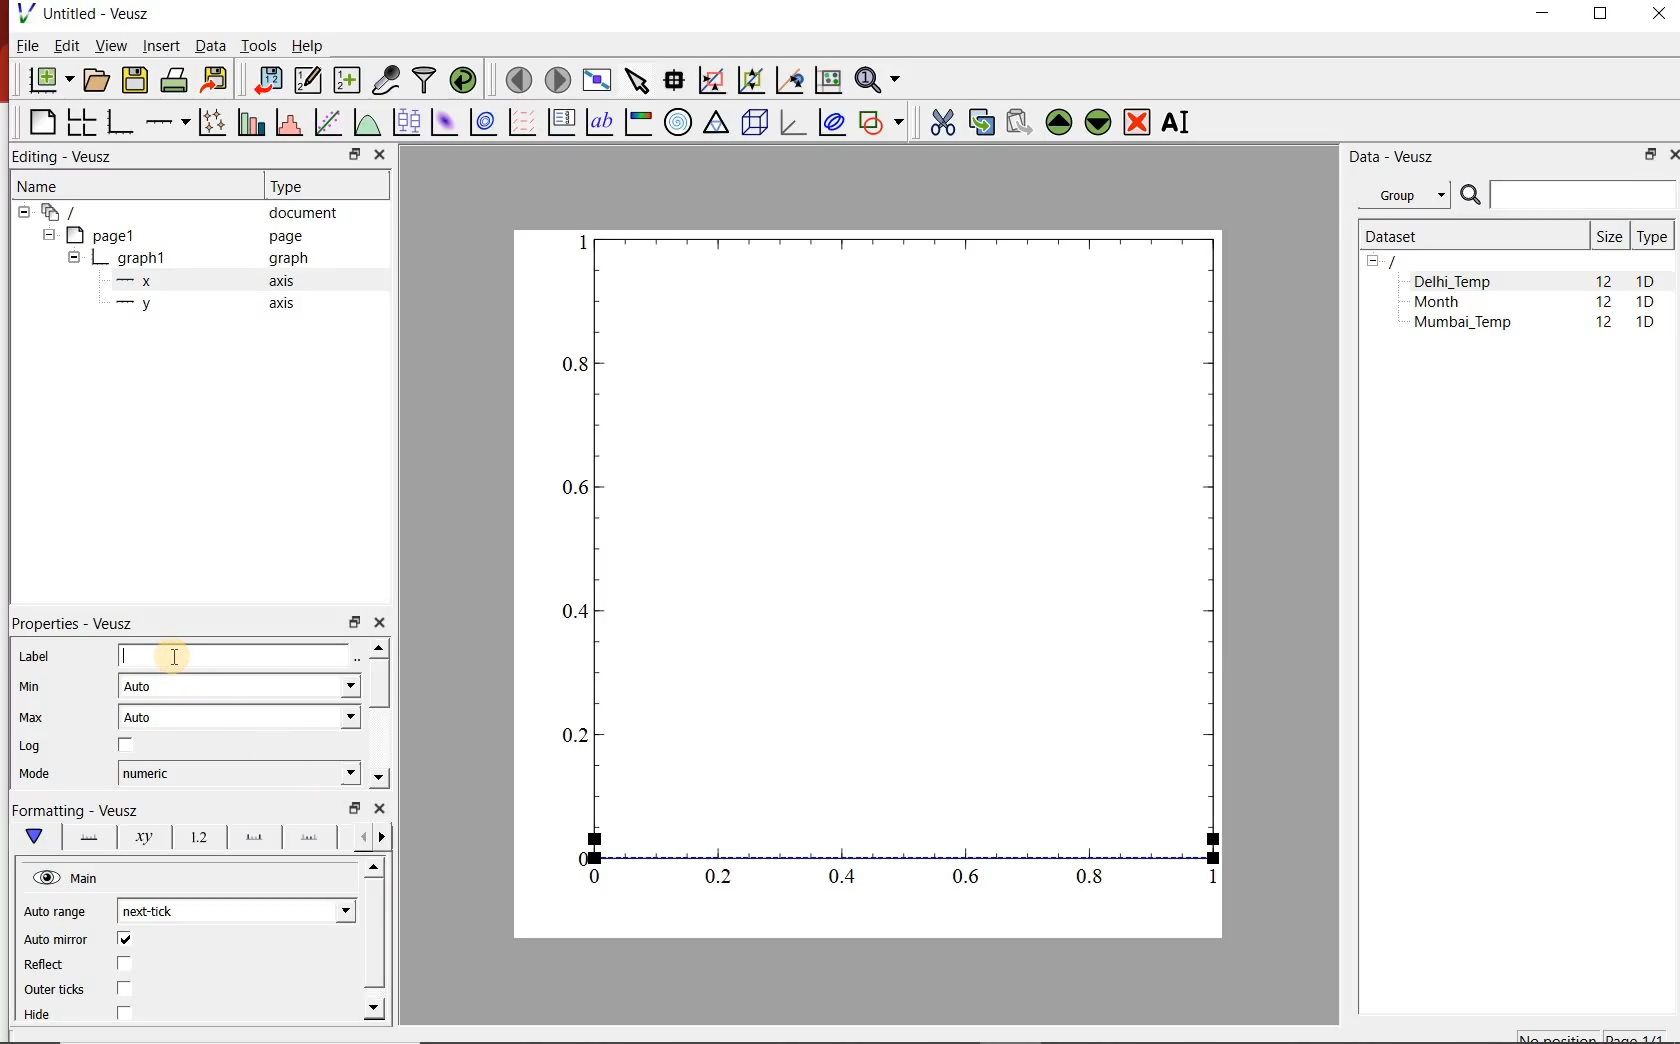 This screenshot has height=1044, width=1680. I want to click on major ticks, so click(251, 837).